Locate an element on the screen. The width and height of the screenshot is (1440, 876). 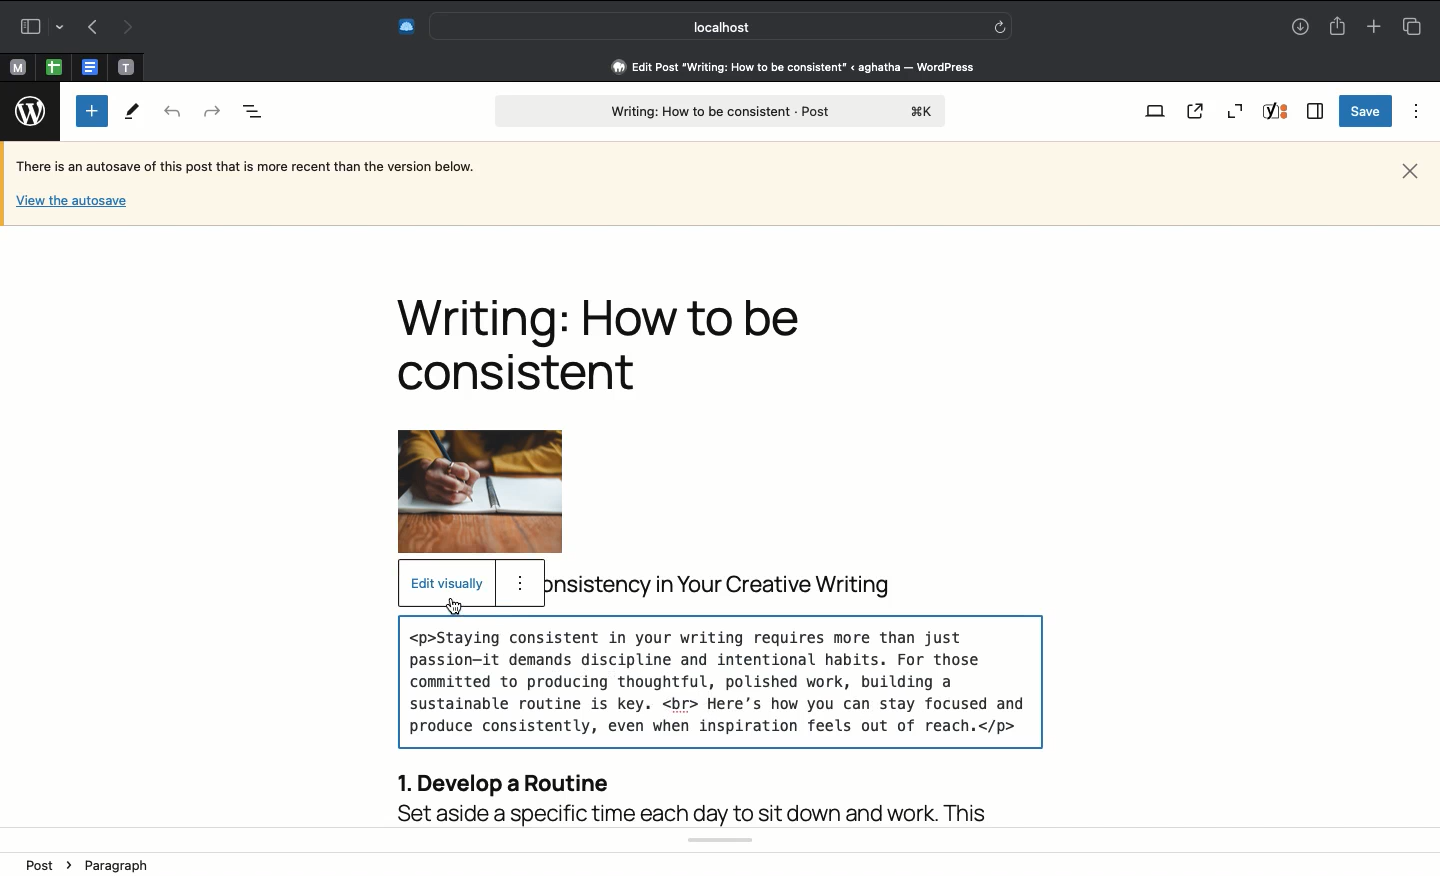
View the autosave is located at coordinates (71, 199).